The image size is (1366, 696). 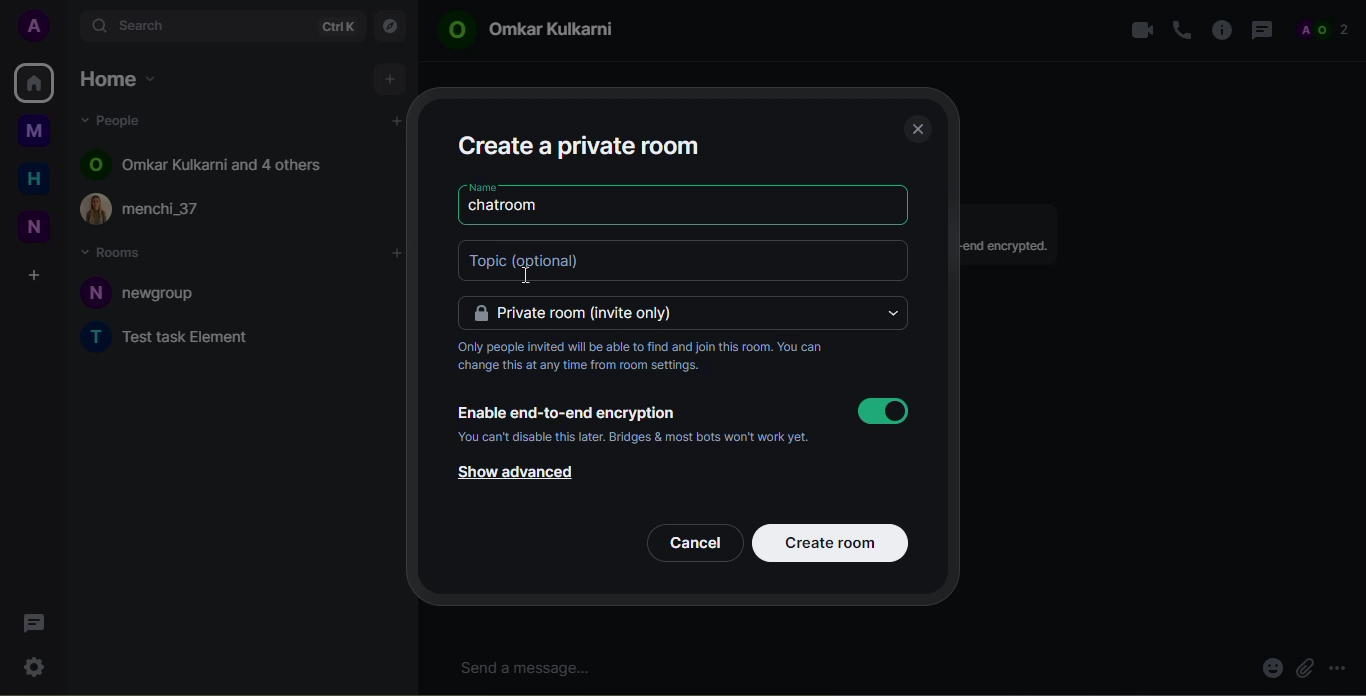 I want to click on add, so click(x=398, y=254).